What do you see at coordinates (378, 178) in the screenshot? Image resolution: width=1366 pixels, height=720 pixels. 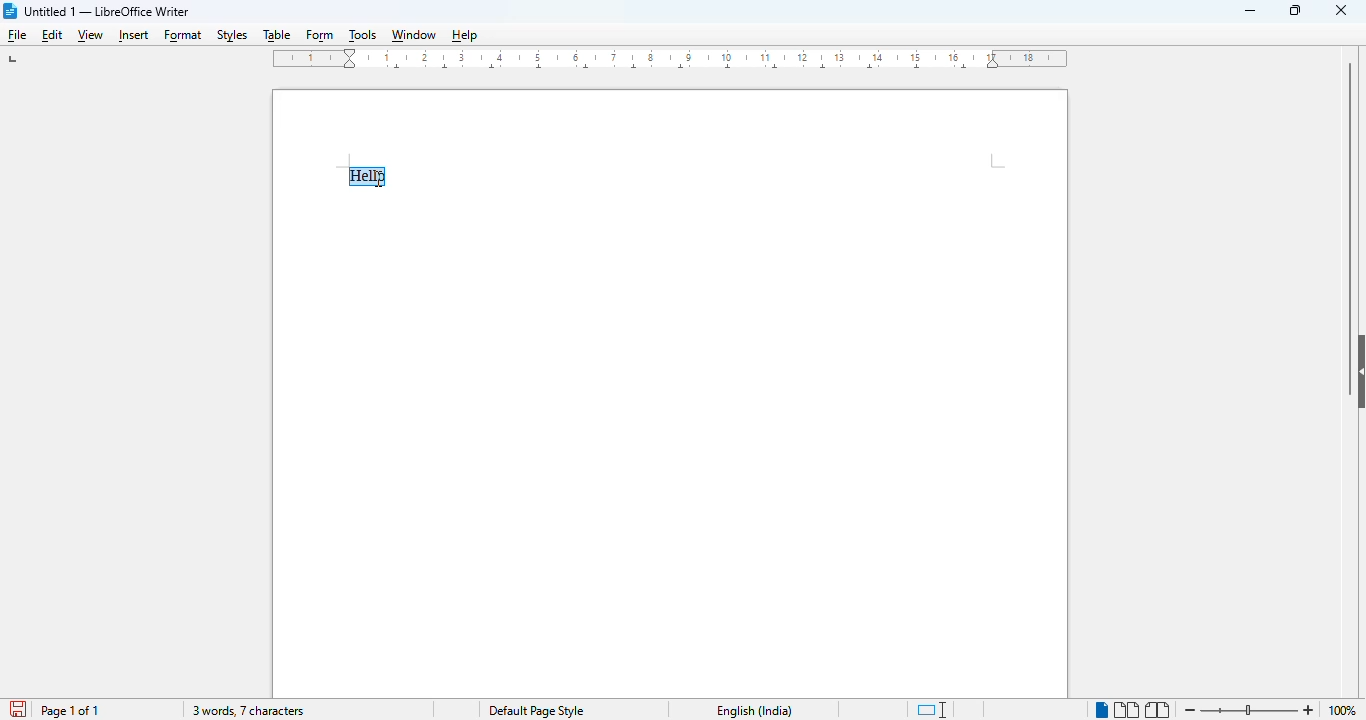 I see `cursor` at bounding box center [378, 178].